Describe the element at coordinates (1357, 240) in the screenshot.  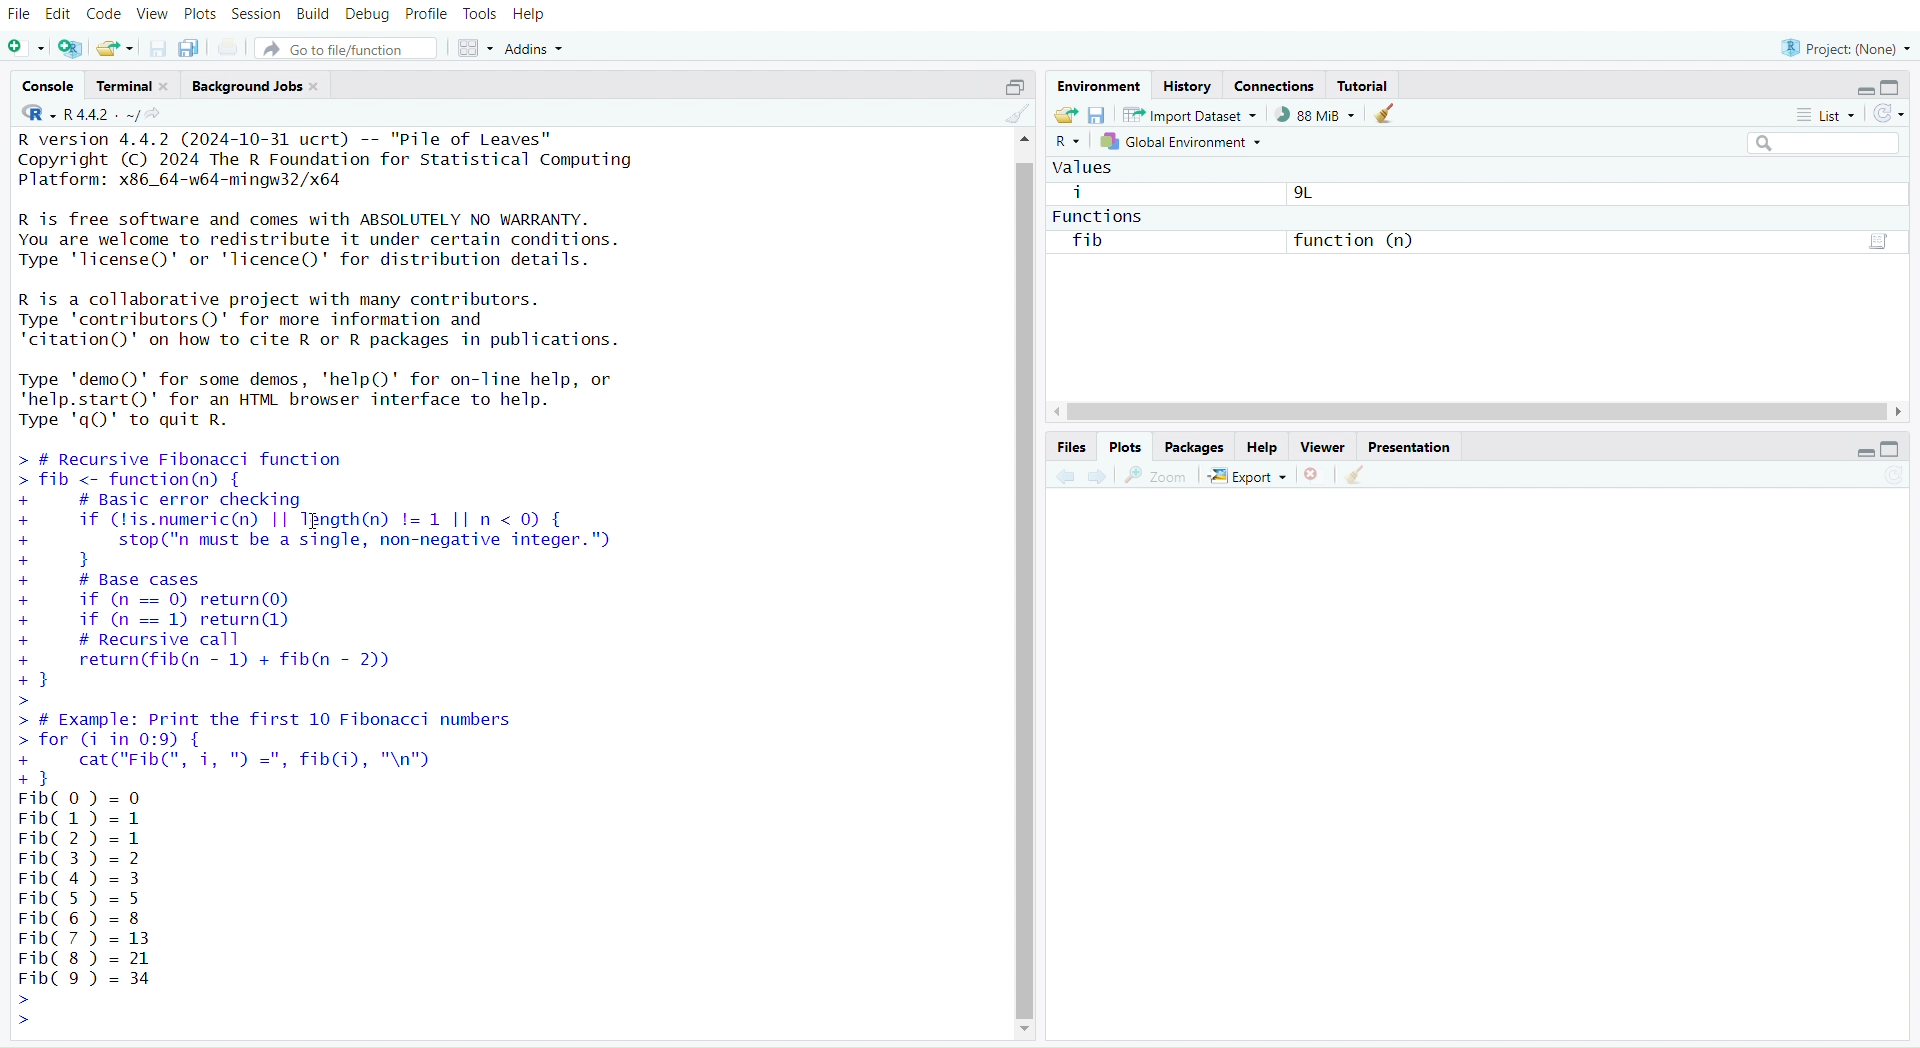
I see `function(n)` at that location.